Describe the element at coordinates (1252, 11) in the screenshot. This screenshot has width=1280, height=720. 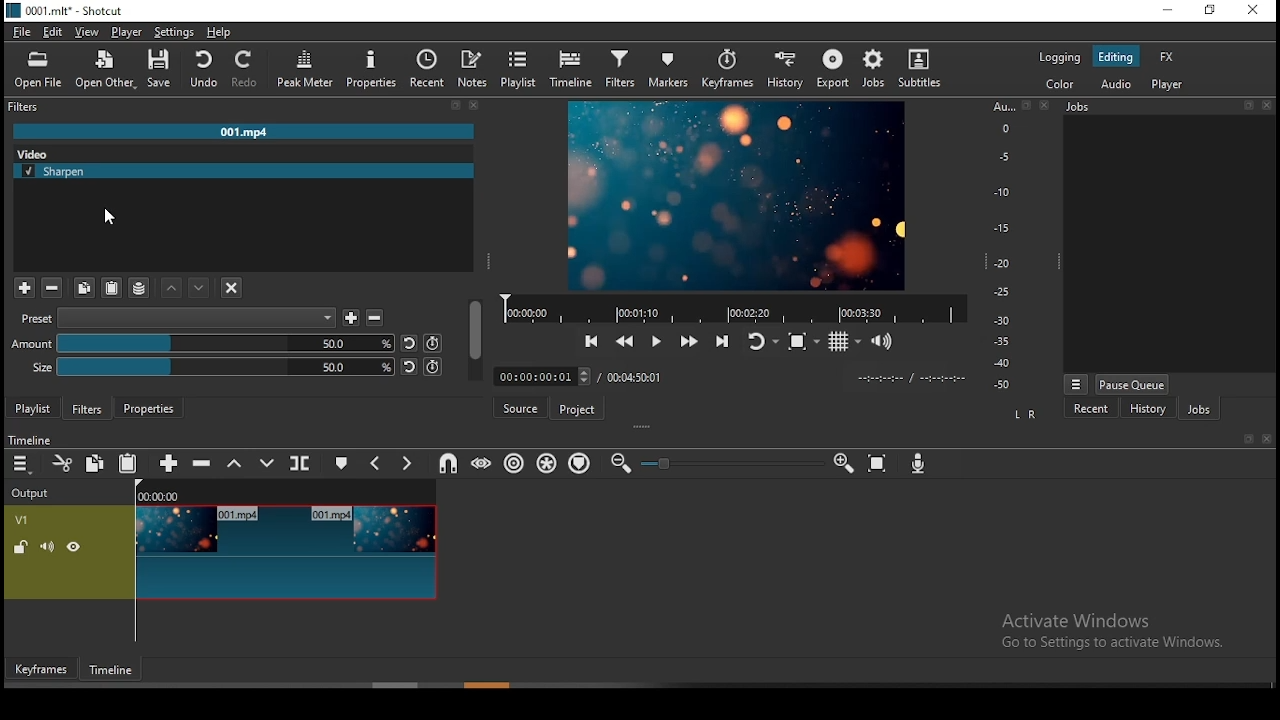
I see `close window` at that location.